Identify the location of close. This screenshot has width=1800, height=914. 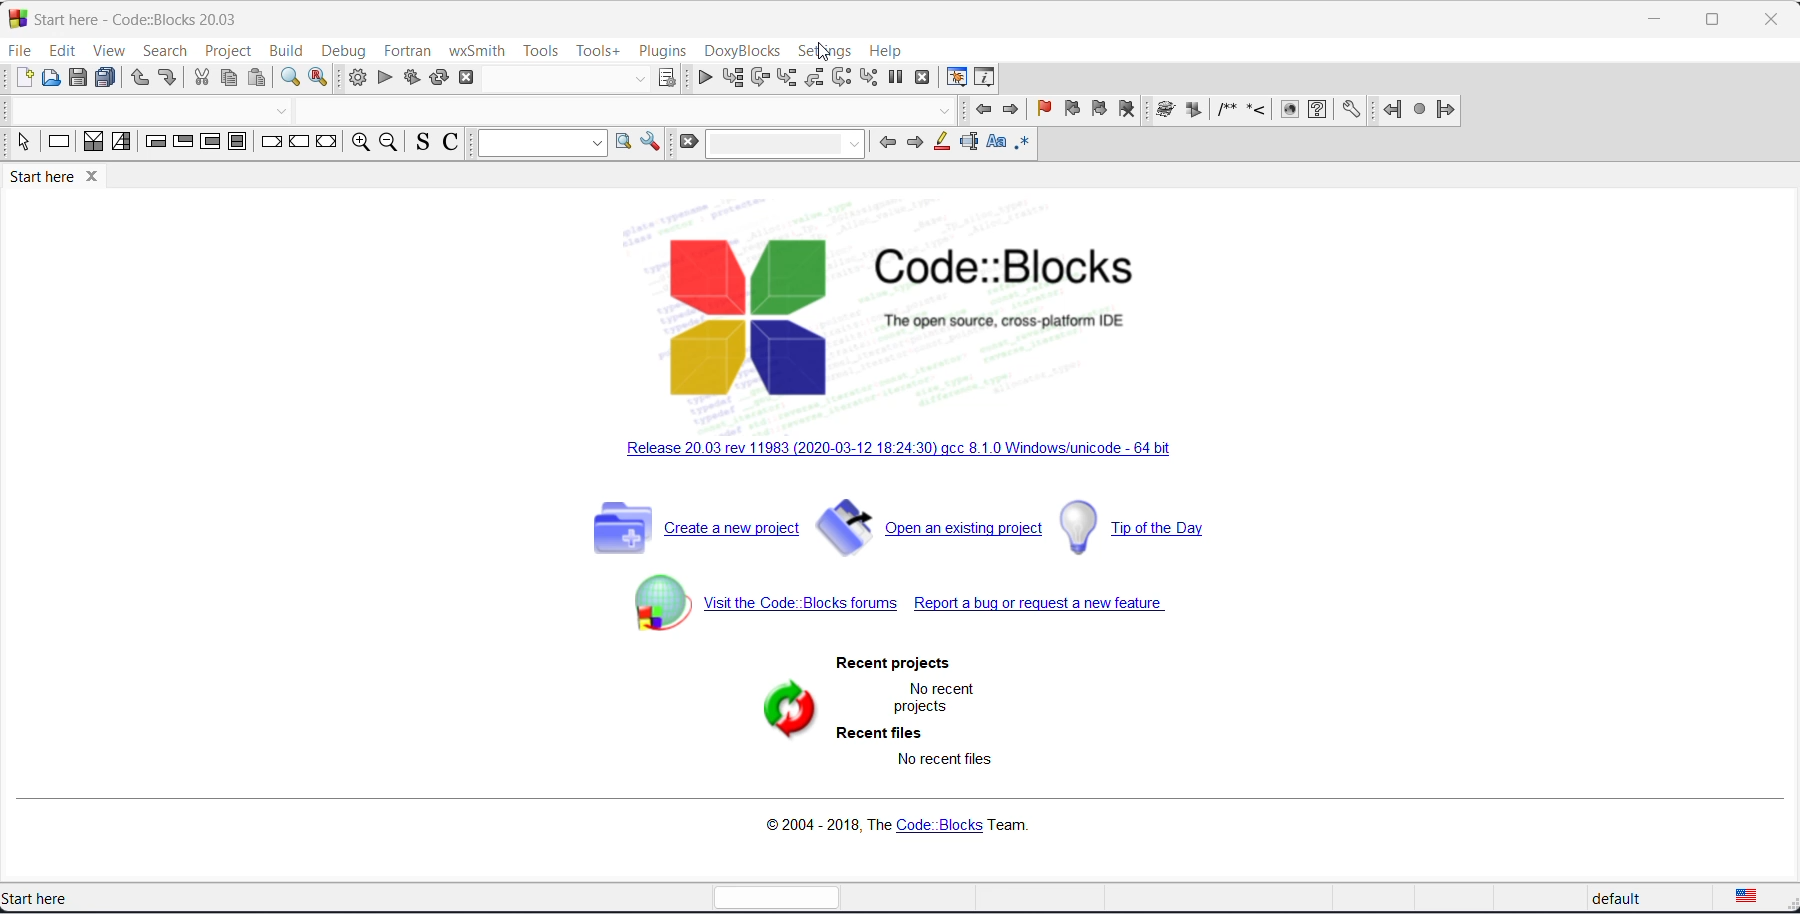
(1771, 20).